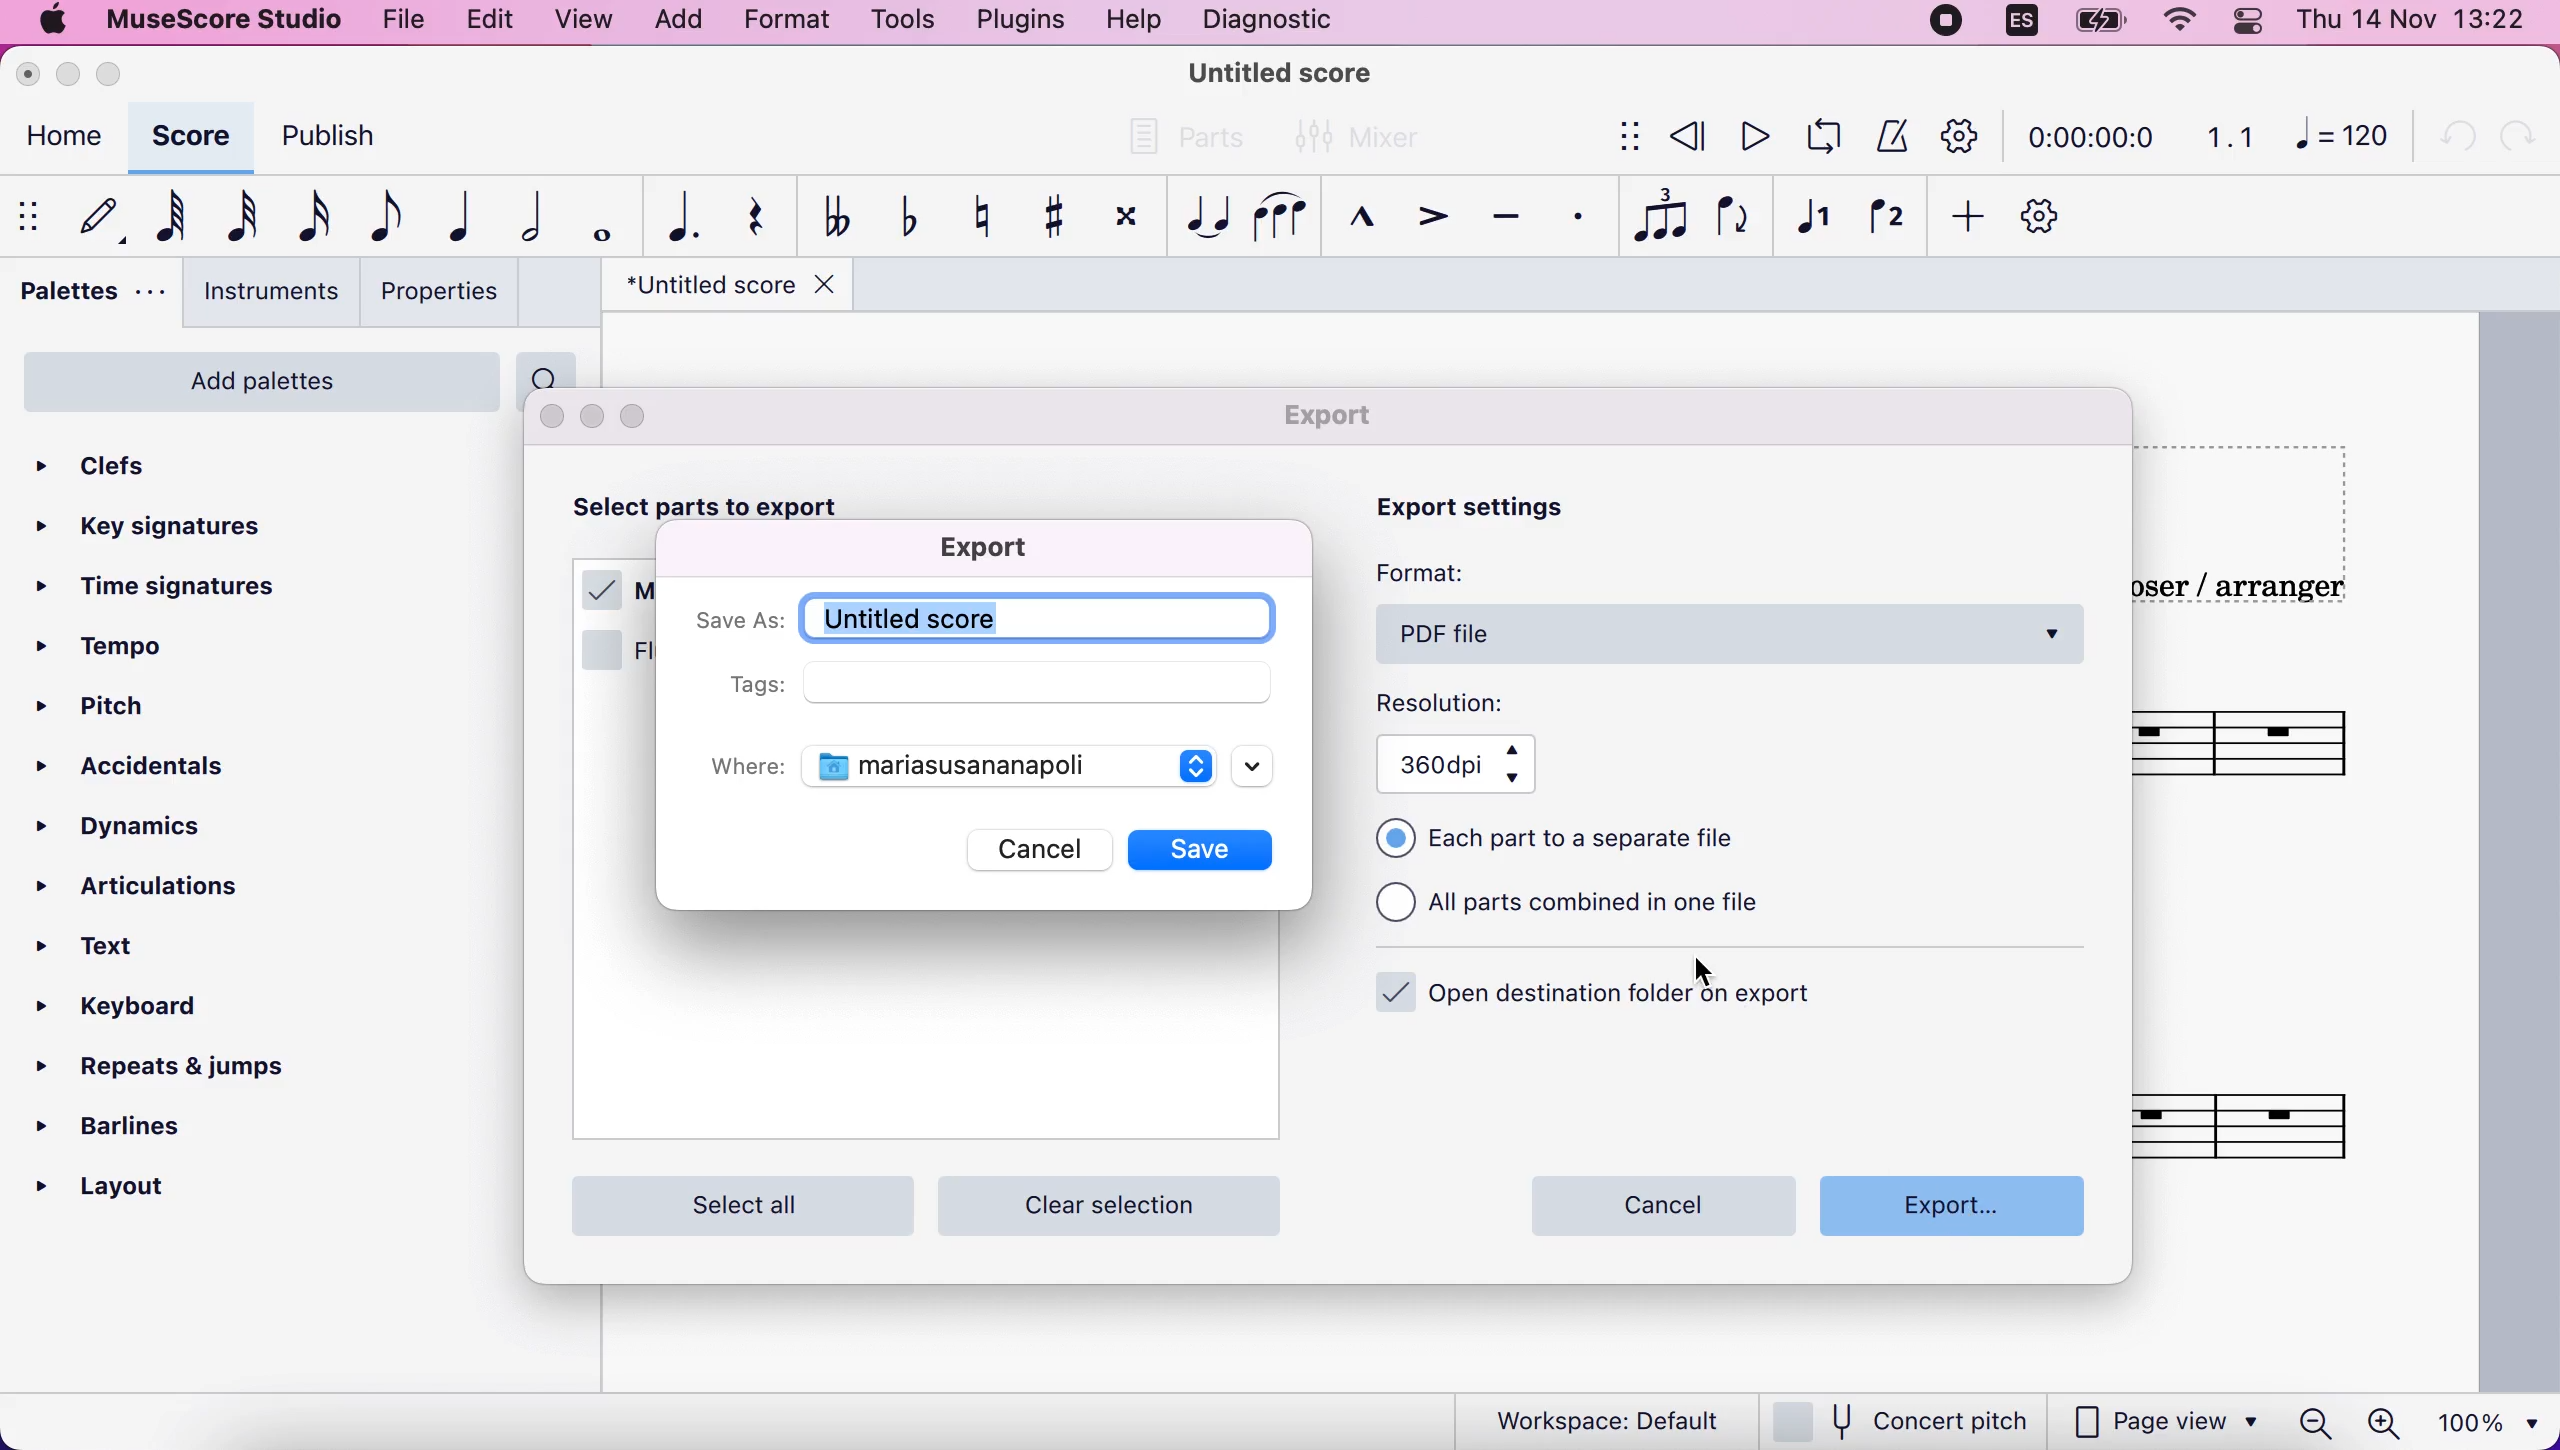 The image size is (2560, 1450). I want to click on voice 2, so click(1883, 219).